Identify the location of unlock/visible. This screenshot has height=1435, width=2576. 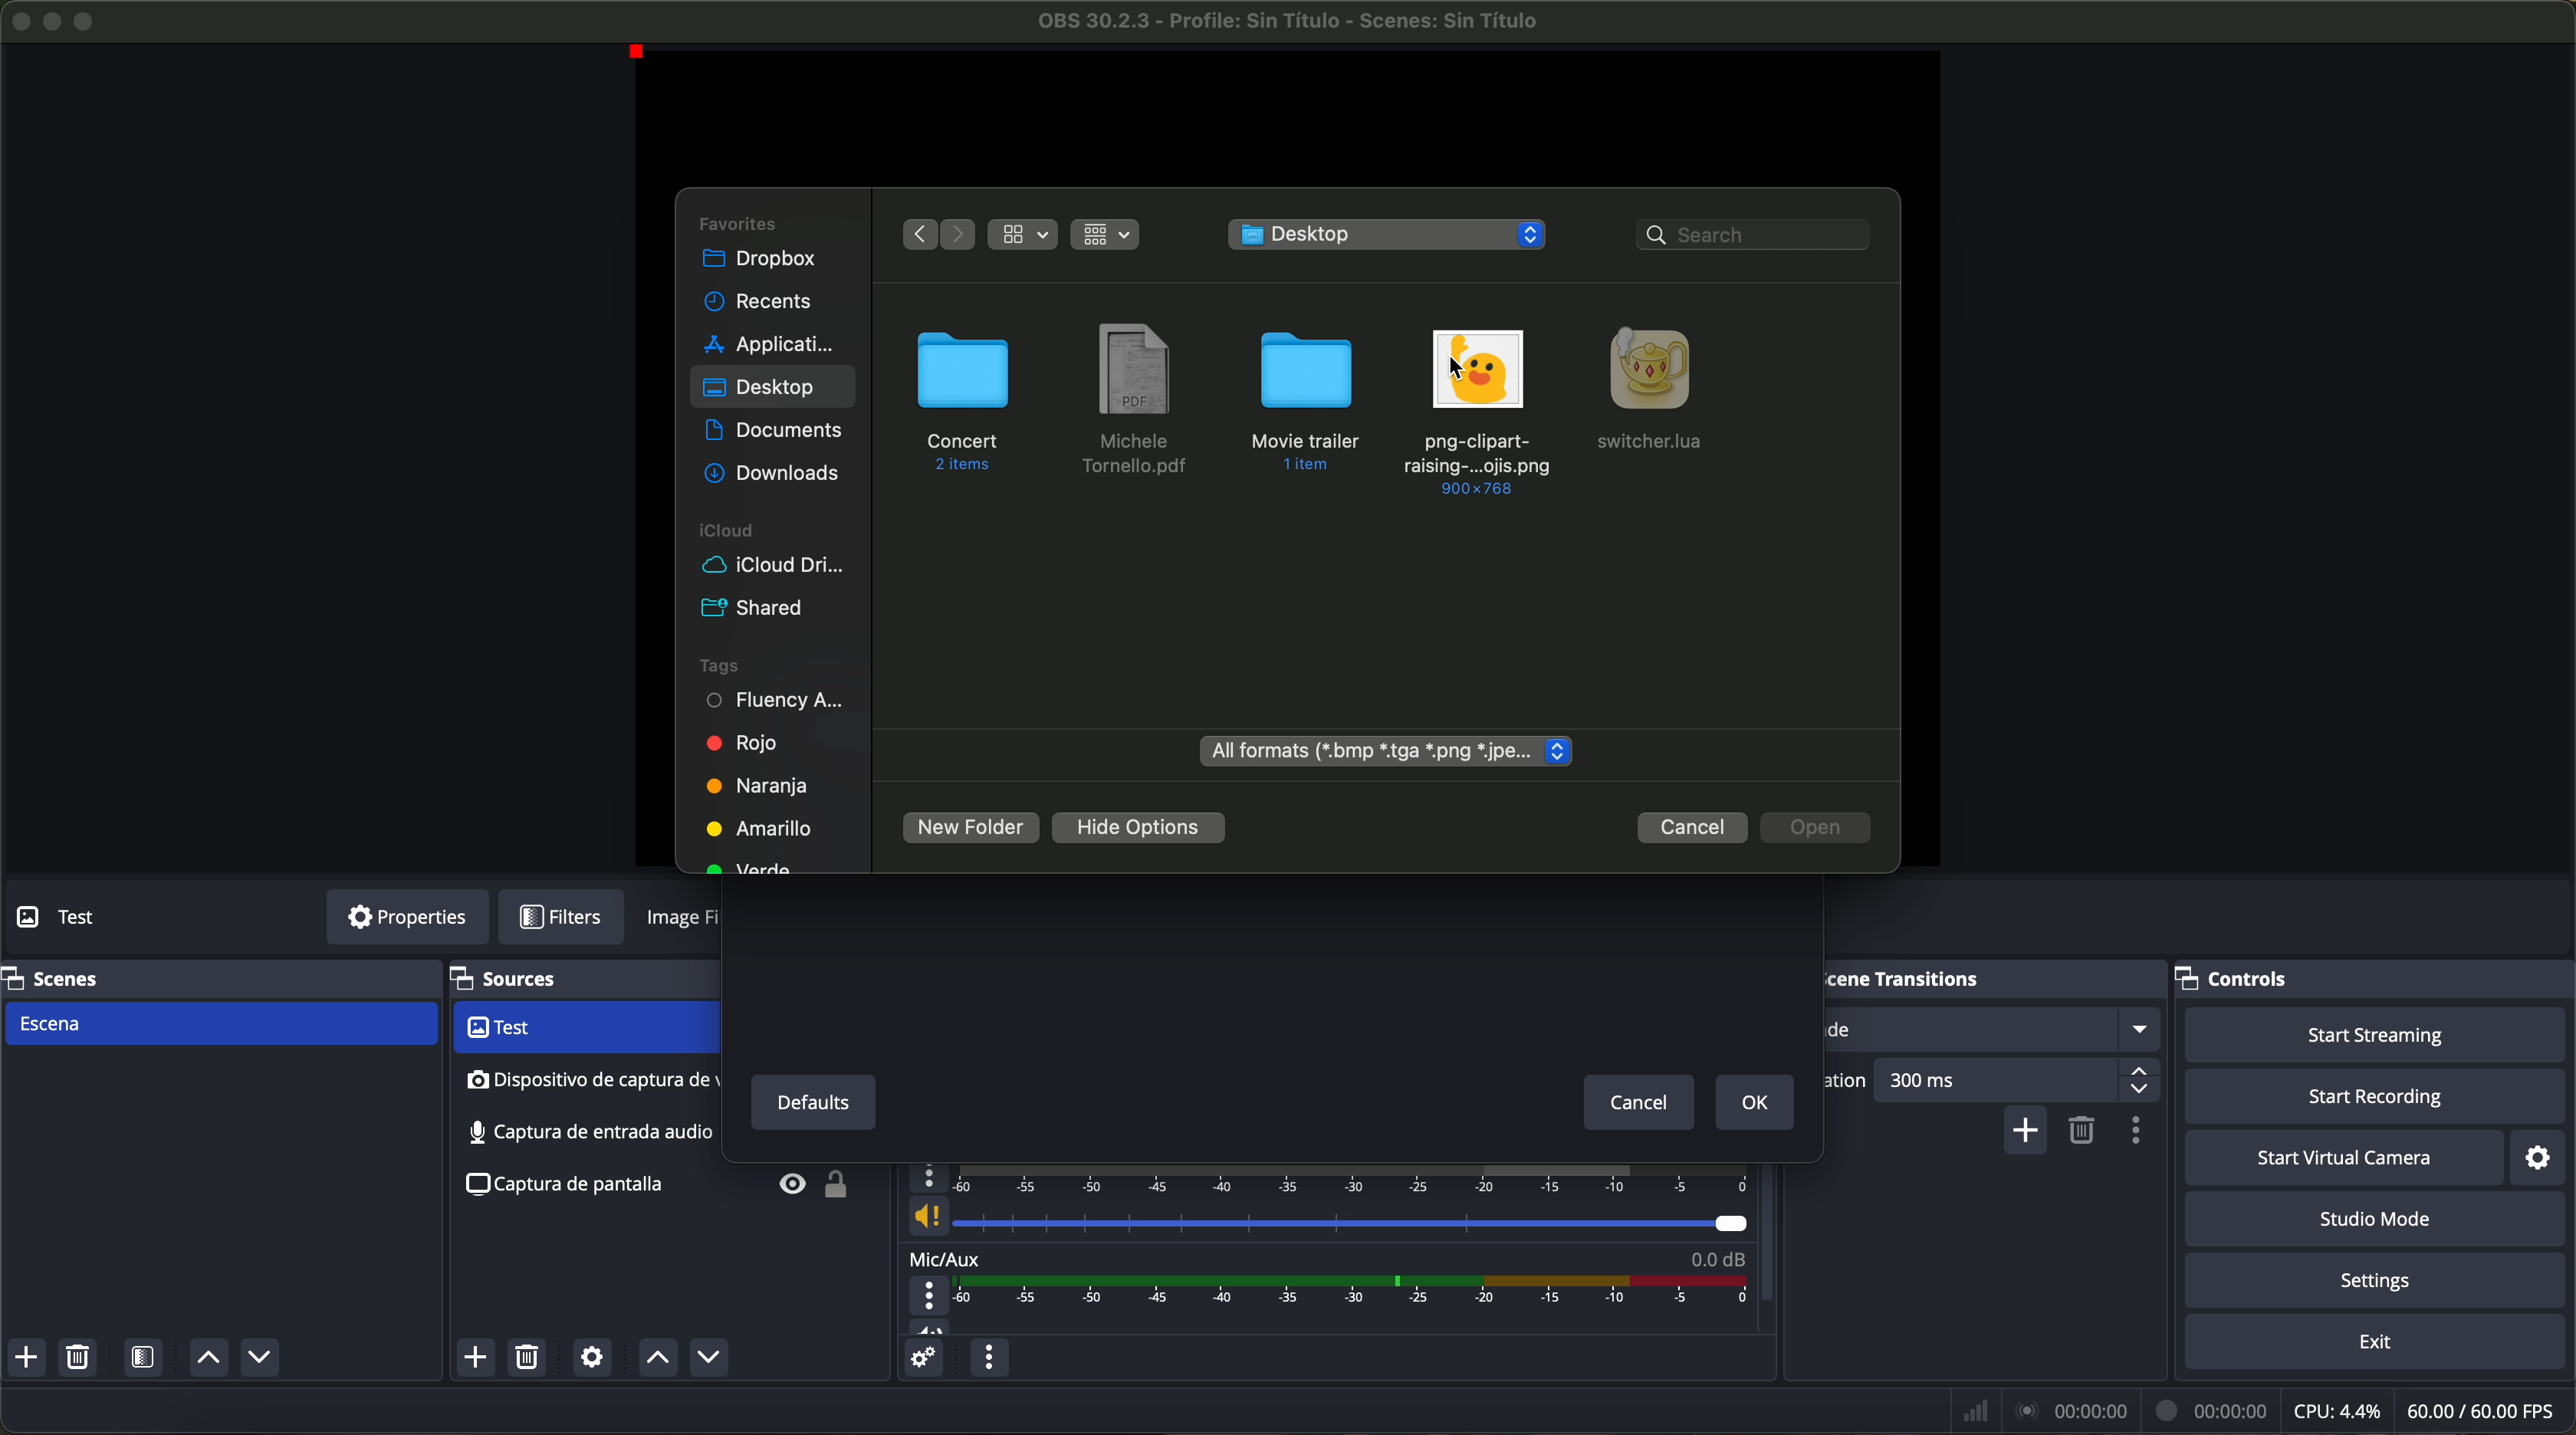
(805, 1188).